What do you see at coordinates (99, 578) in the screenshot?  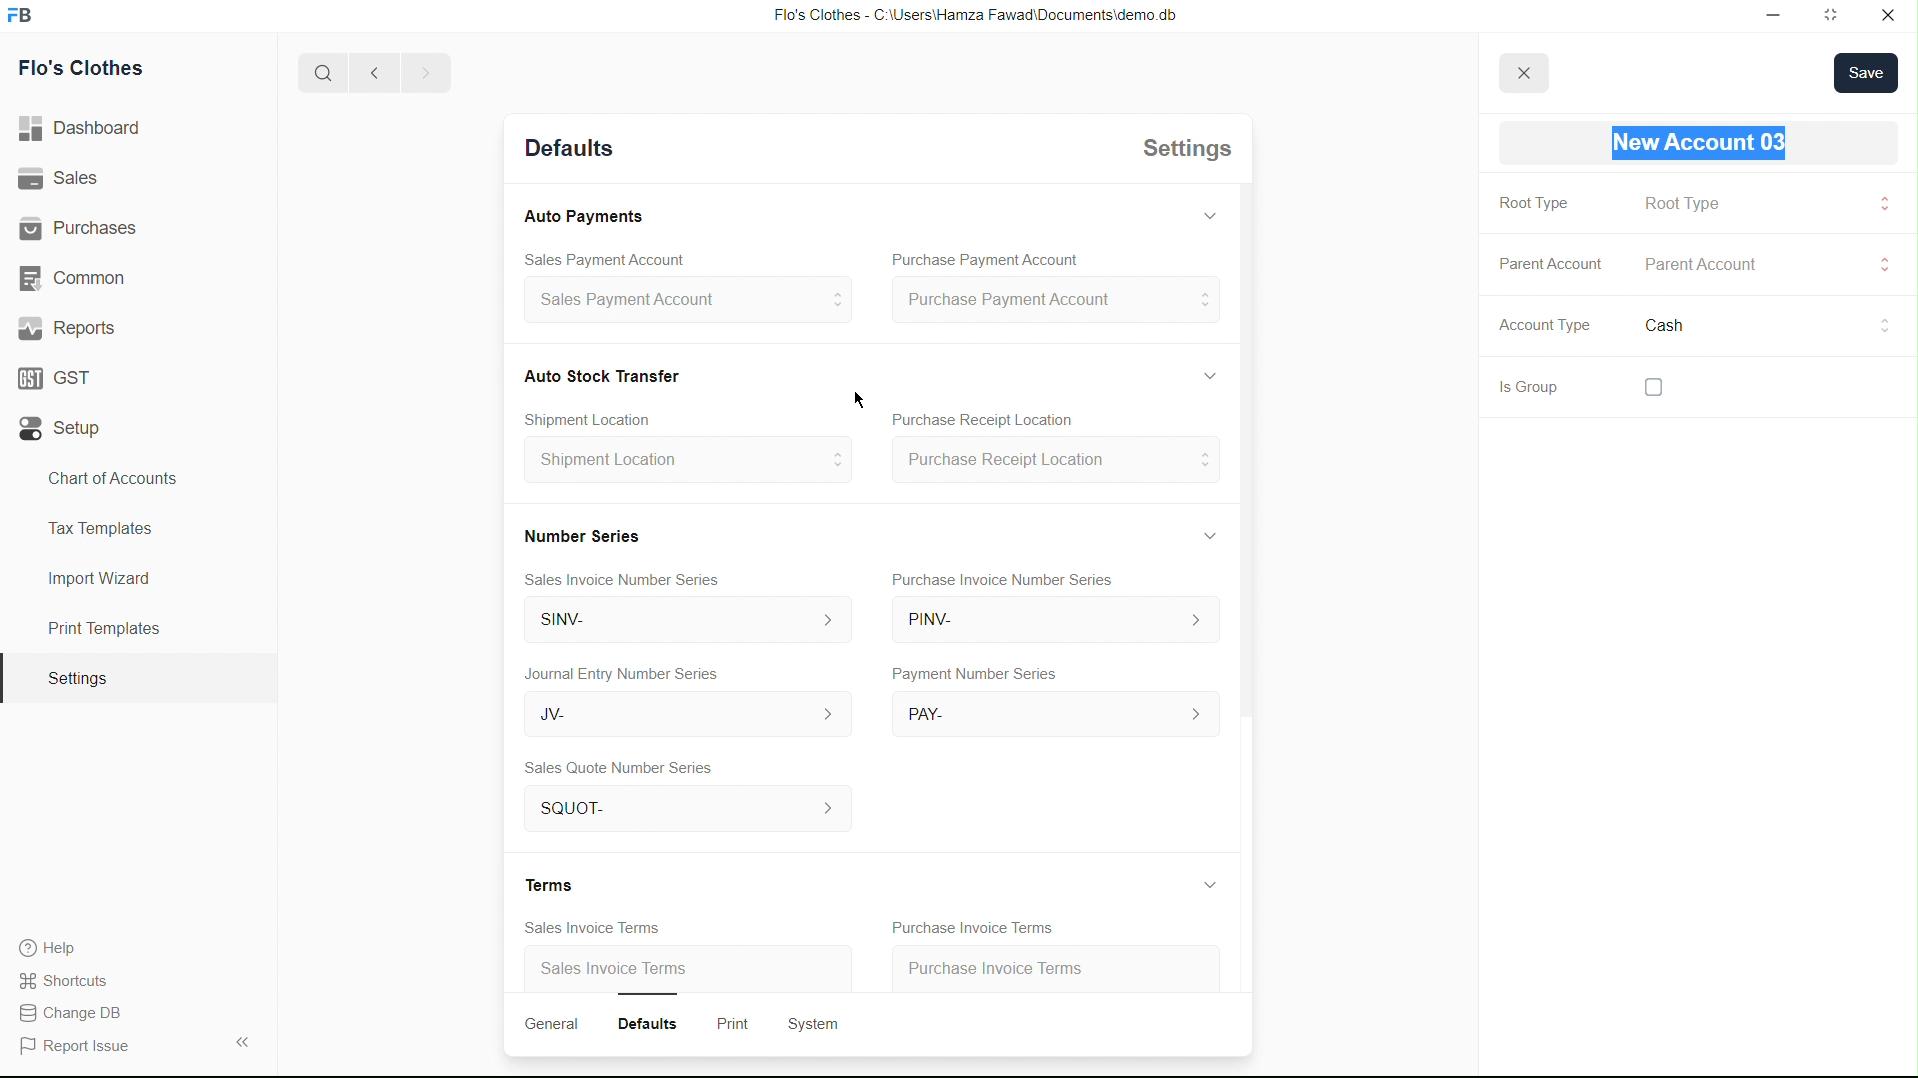 I see `Import Wizard` at bounding box center [99, 578].